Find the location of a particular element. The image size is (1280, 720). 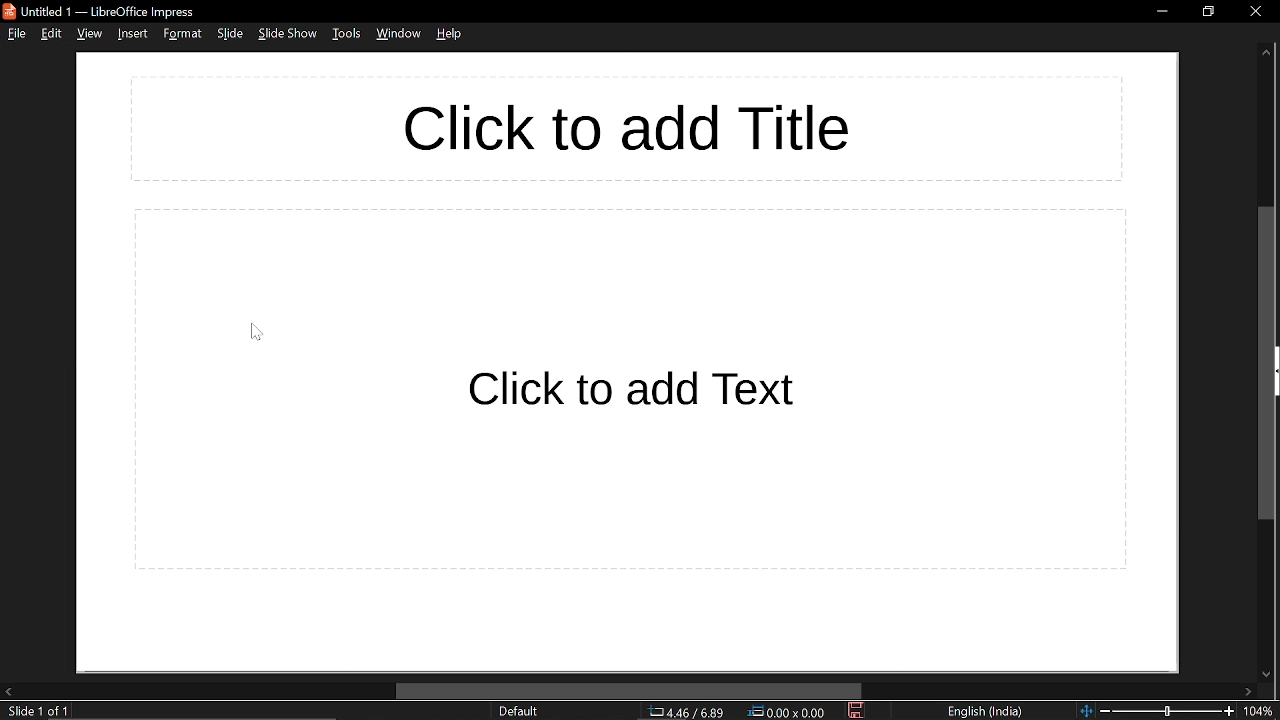

move up is located at coordinates (1266, 55).